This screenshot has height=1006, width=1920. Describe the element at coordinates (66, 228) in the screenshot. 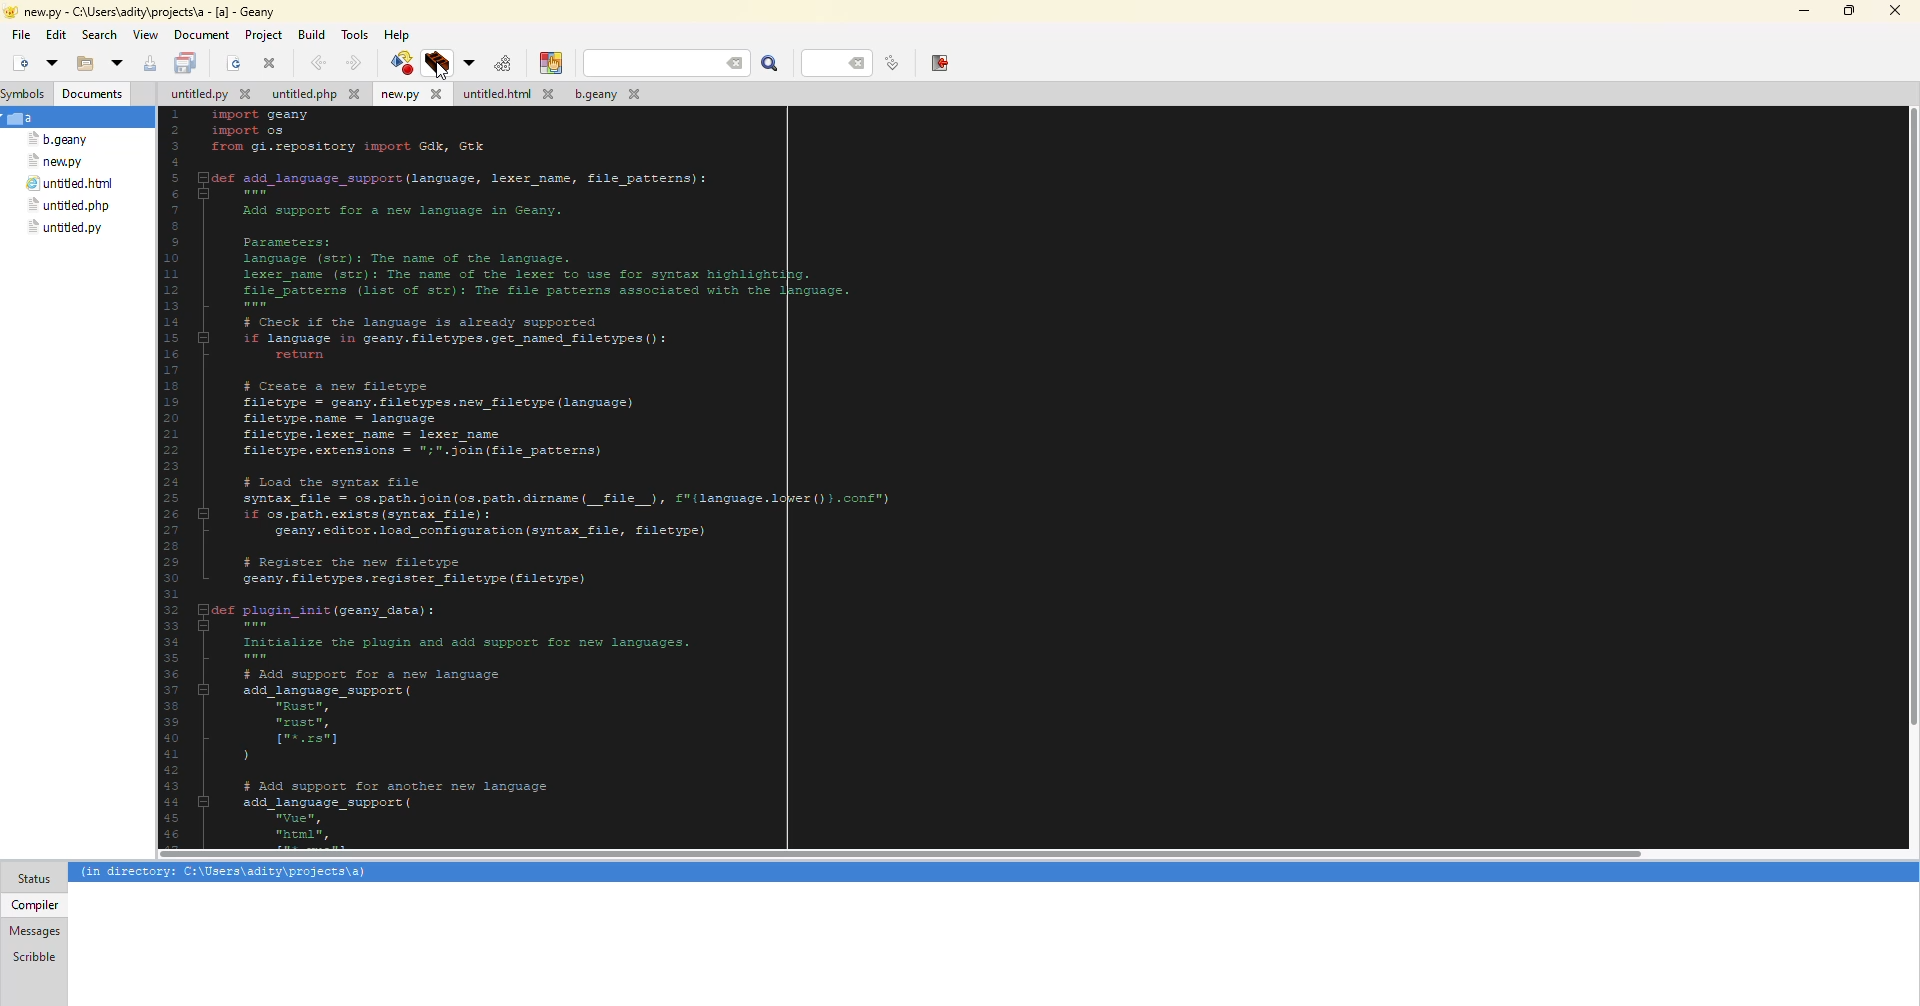

I see `file` at that location.